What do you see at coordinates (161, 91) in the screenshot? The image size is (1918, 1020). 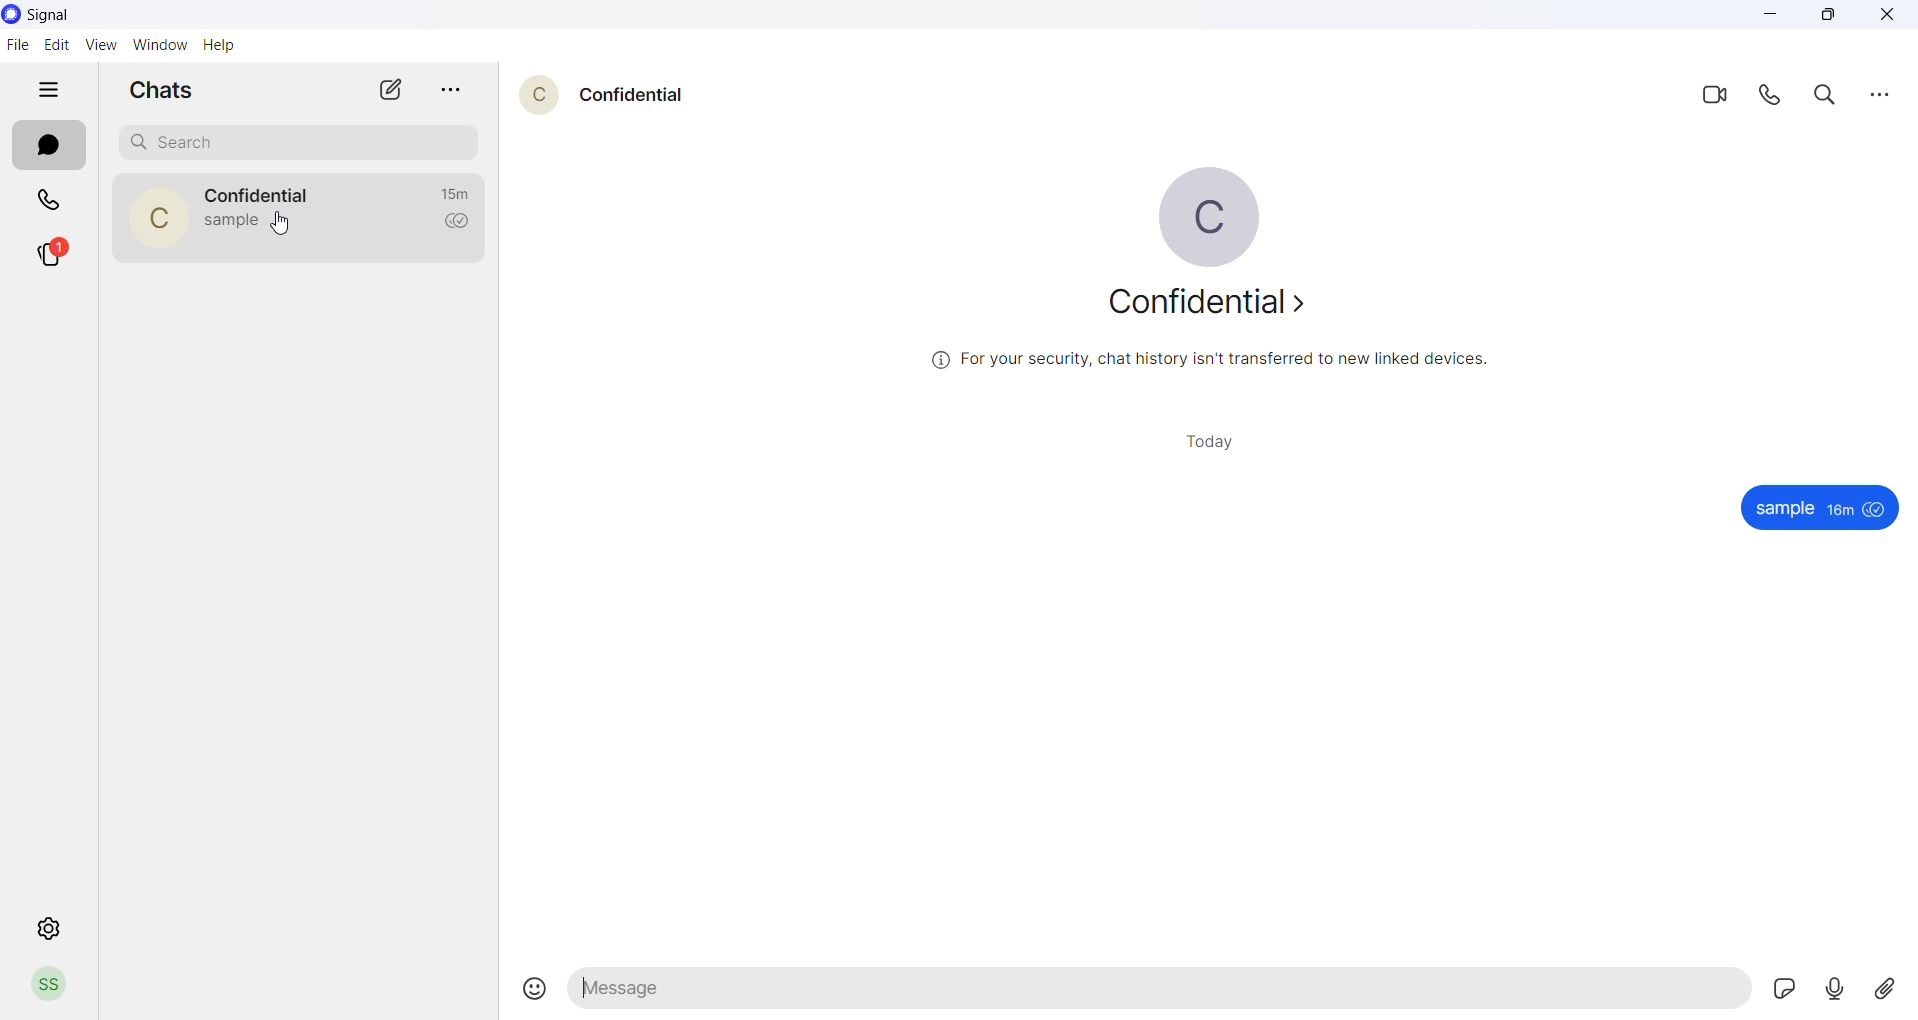 I see `chats ` at bounding box center [161, 91].